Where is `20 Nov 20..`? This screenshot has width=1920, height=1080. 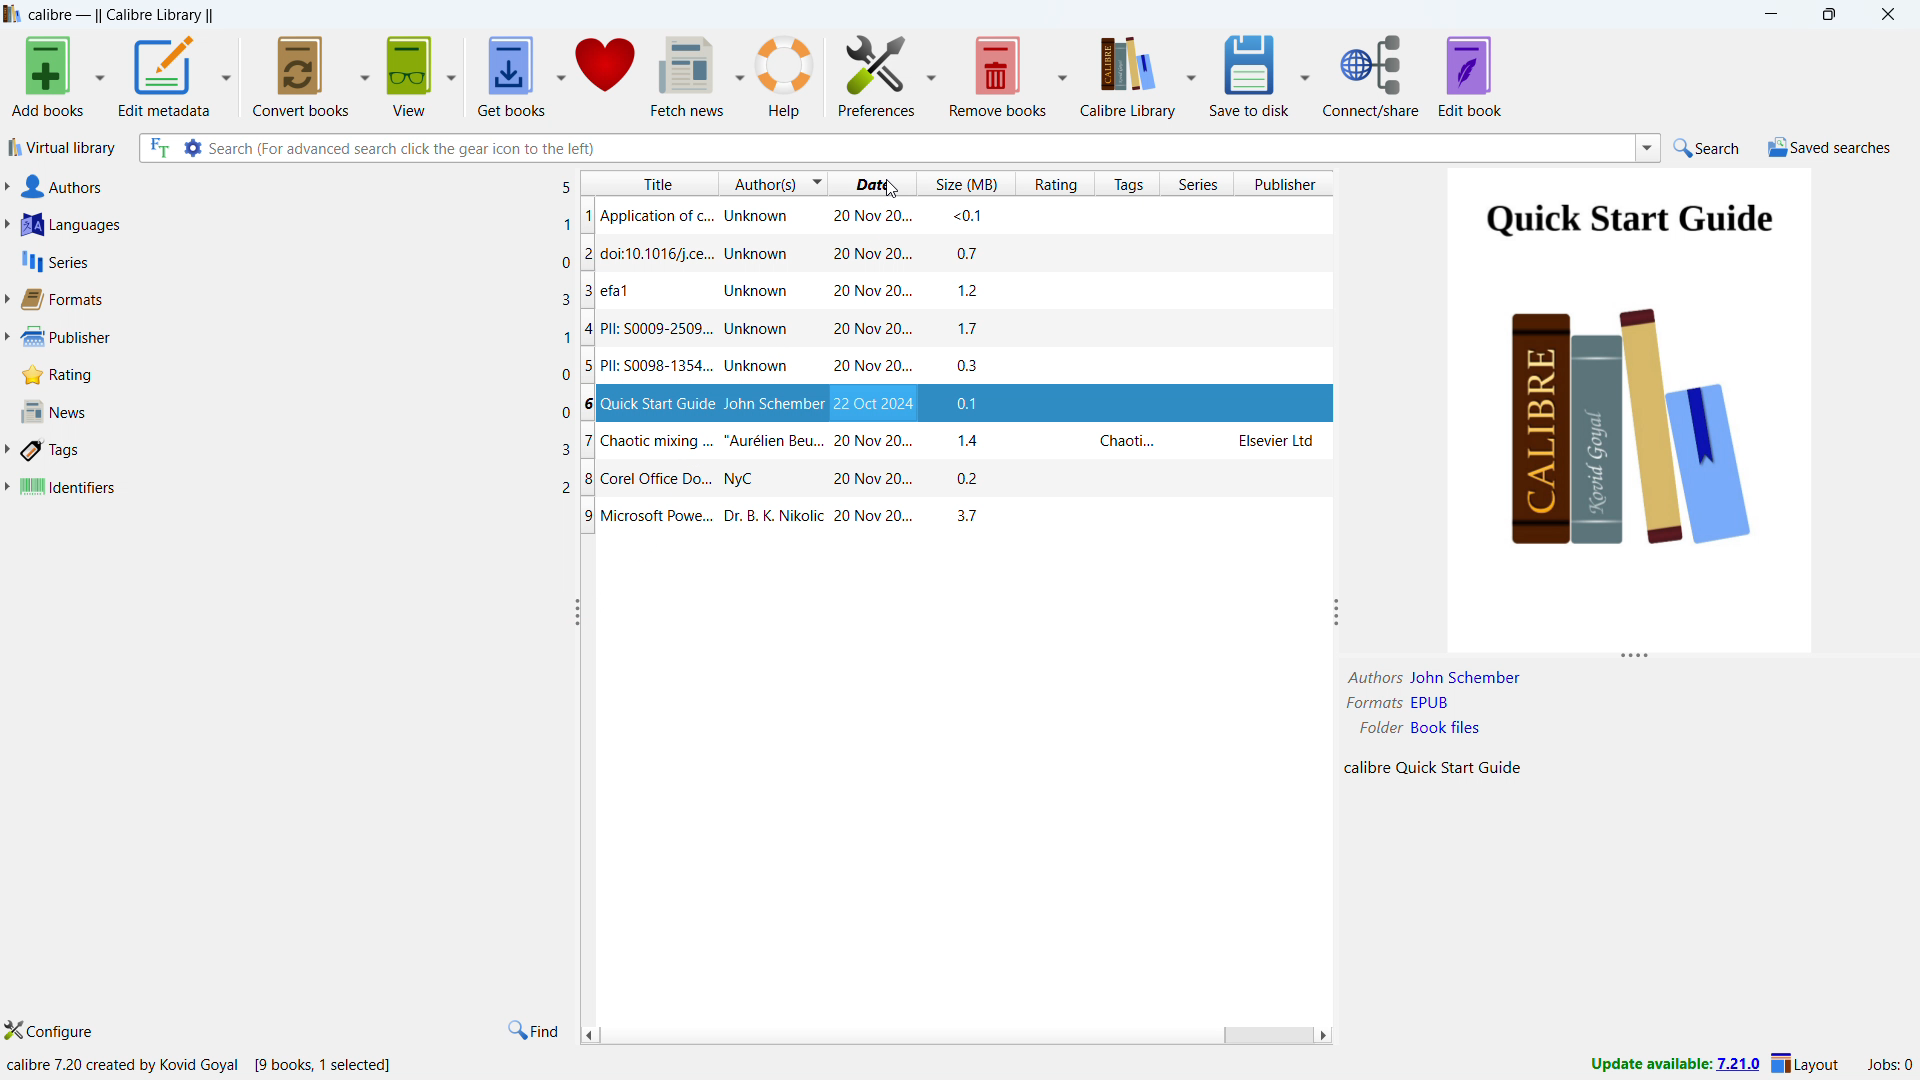 20 Nov 20.. is located at coordinates (868, 369).